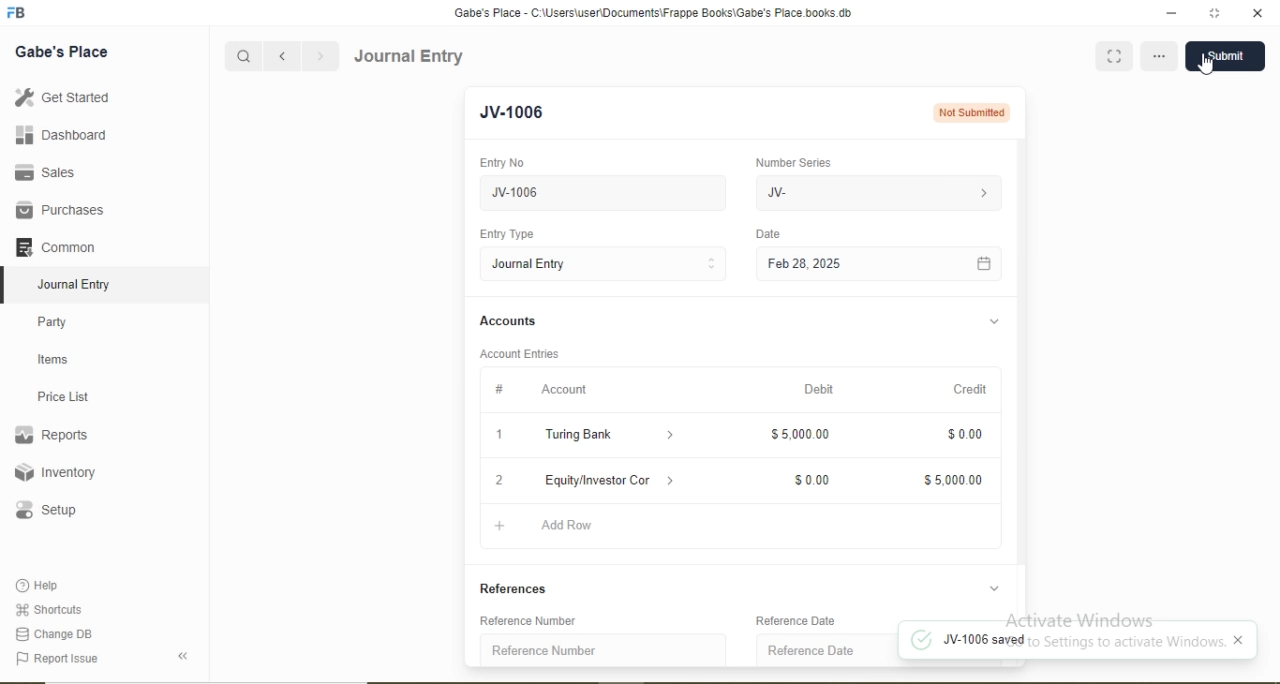 This screenshot has height=684, width=1280. Describe the element at coordinates (45, 510) in the screenshot. I see `Setup` at that location.